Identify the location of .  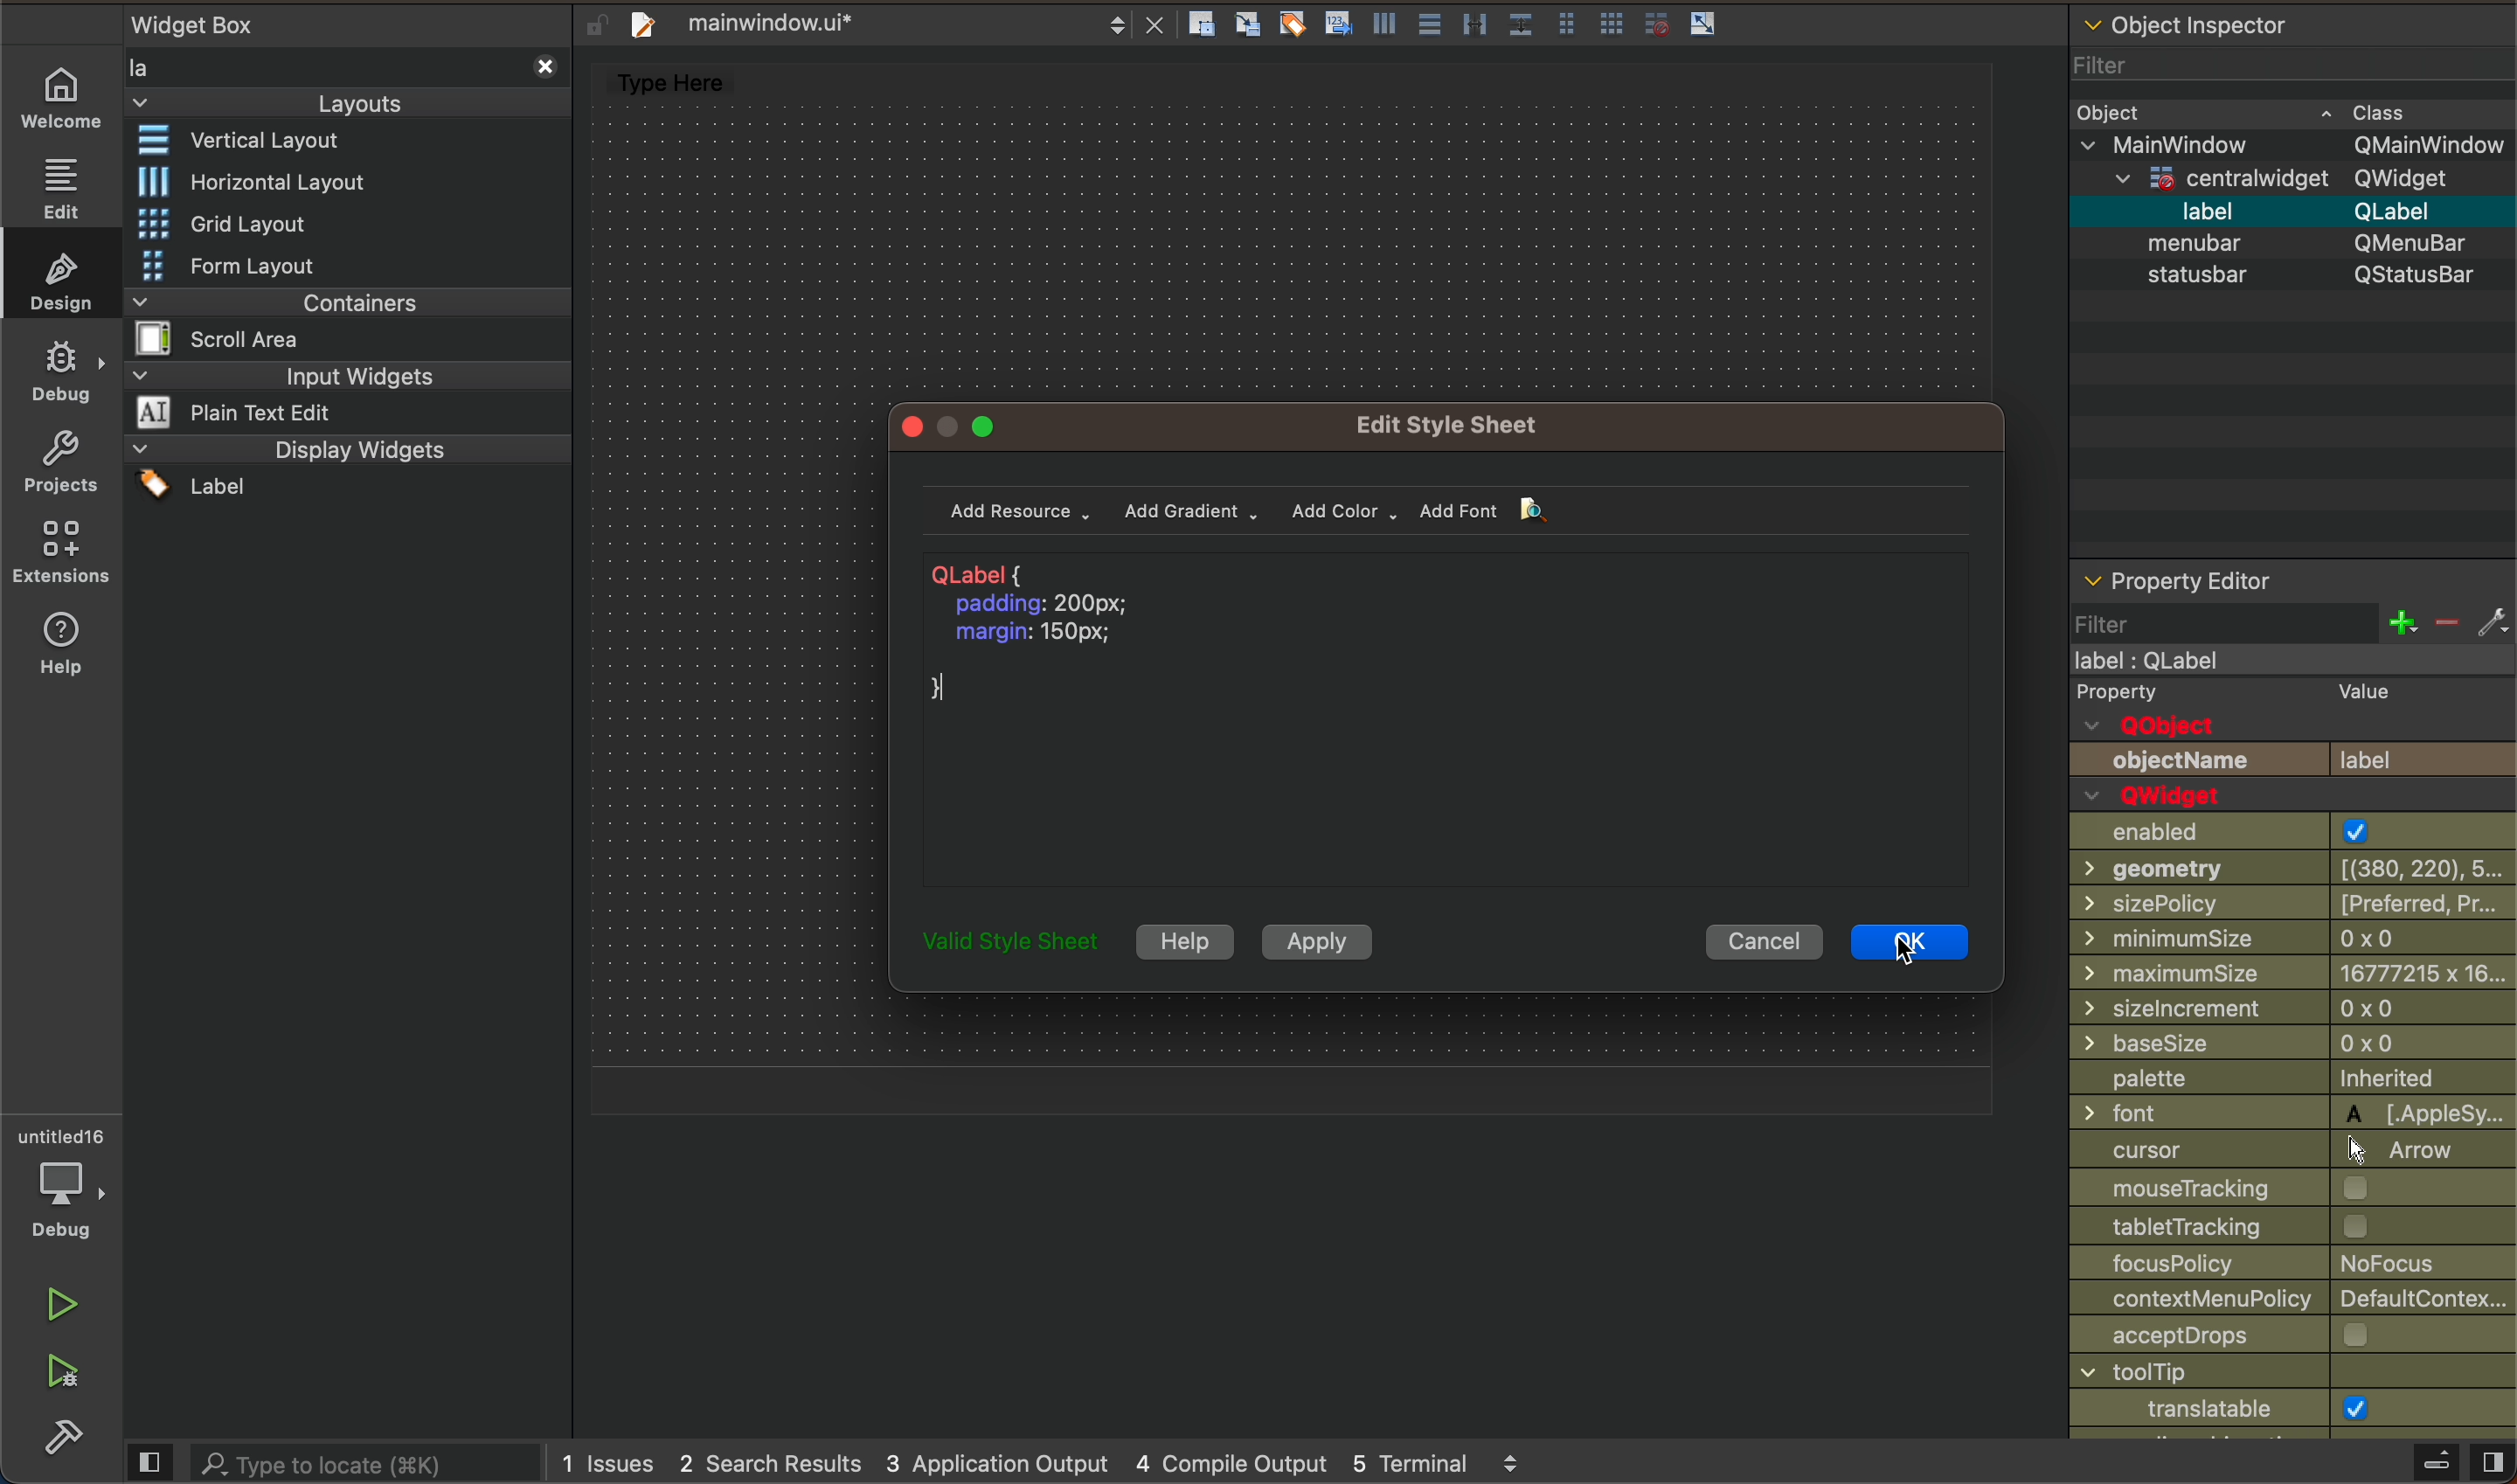
(2294, 1374).